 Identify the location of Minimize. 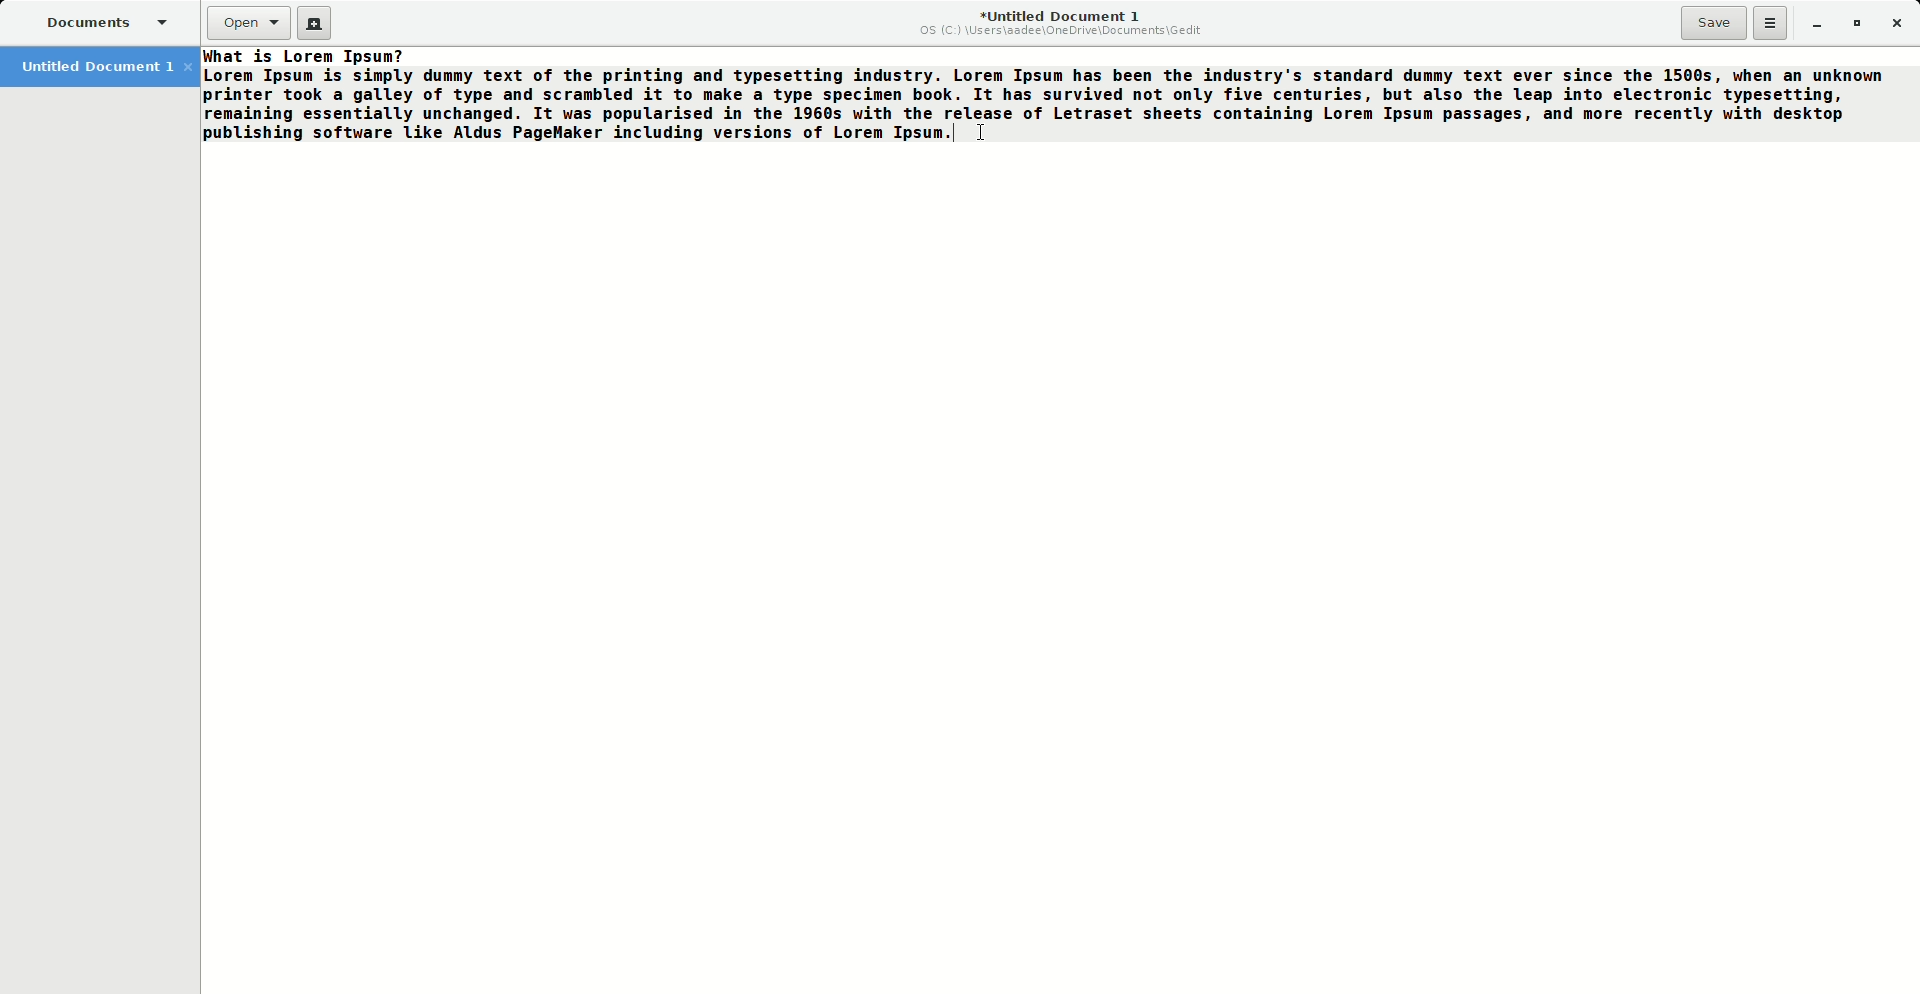
(1810, 23).